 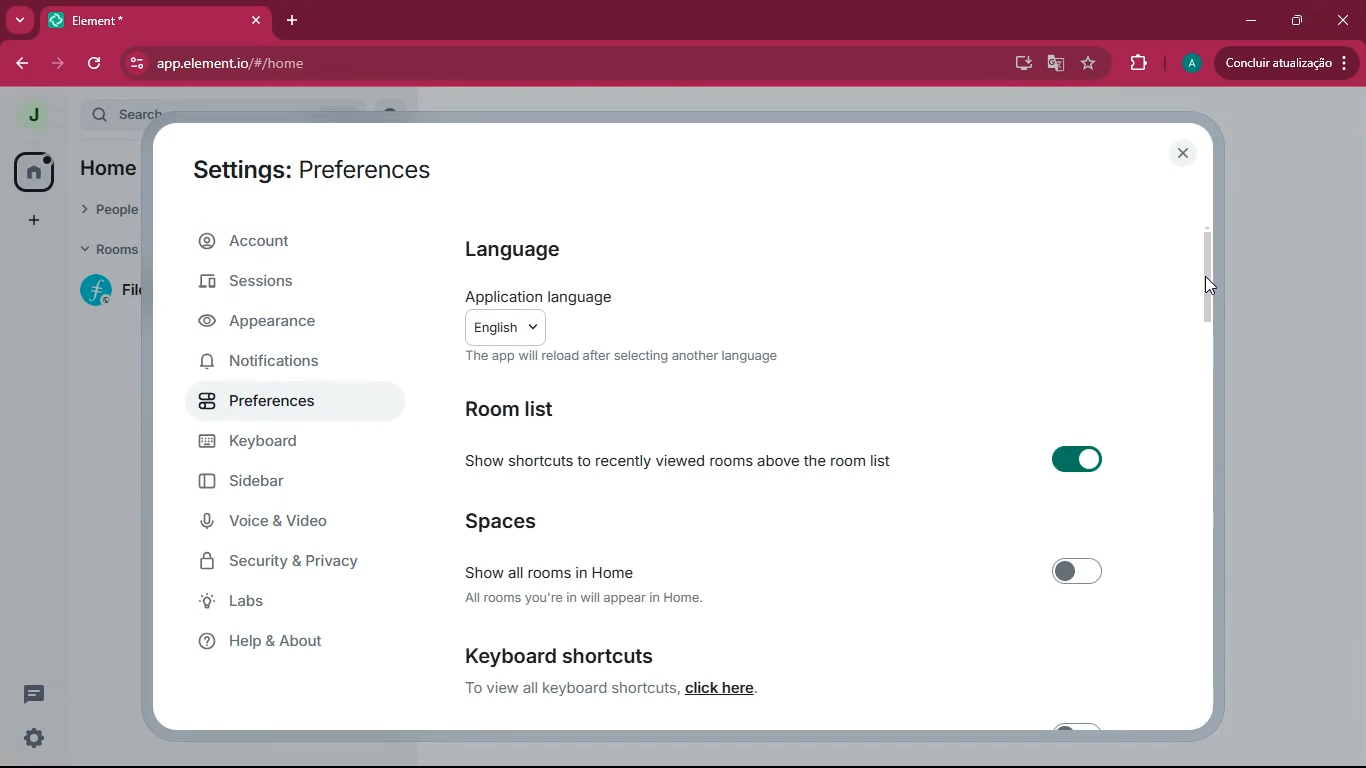 I want to click on labs, so click(x=284, y=603).